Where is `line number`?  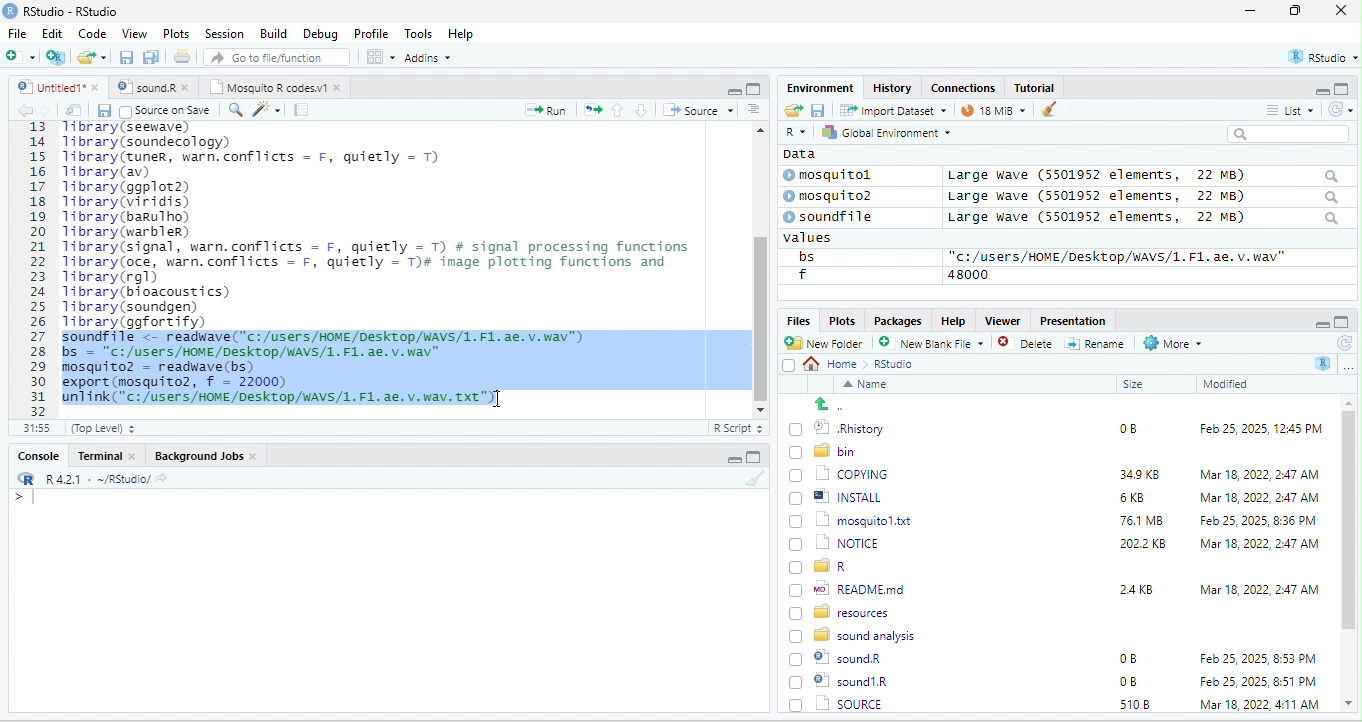 line number is located at coordinates (40, 268).